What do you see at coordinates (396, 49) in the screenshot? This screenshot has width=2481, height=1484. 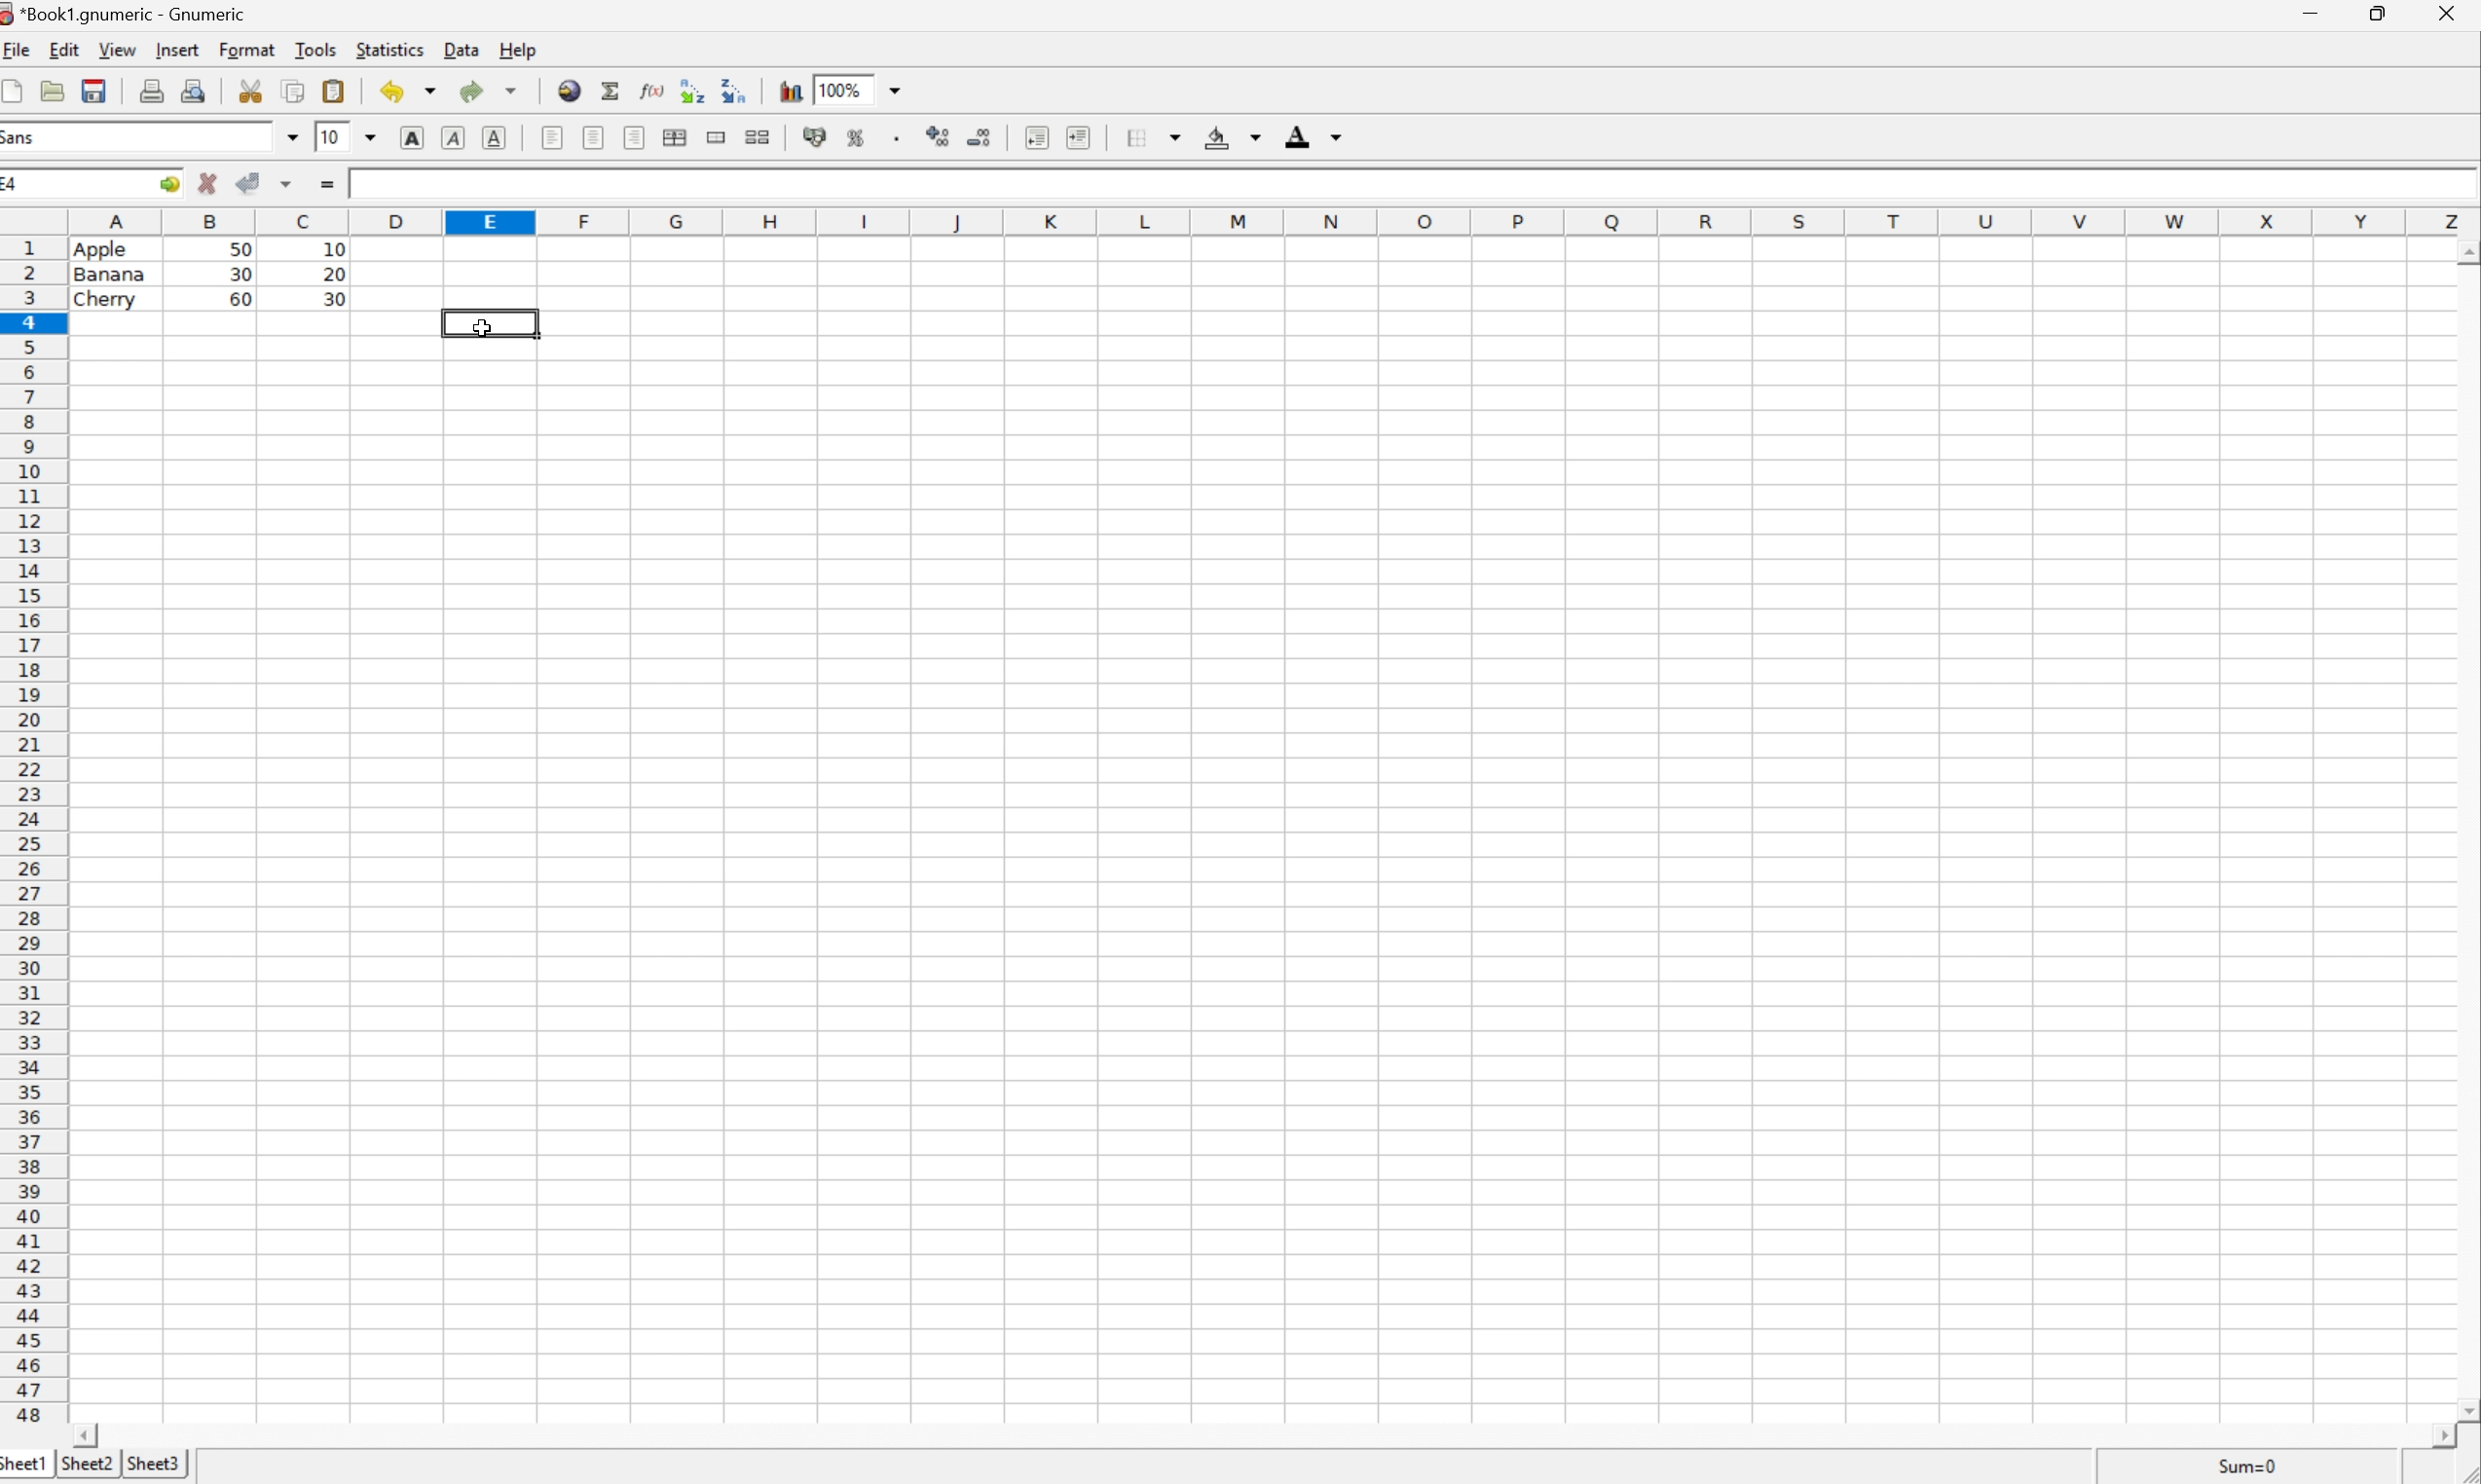 I see `statistics` at bounding box center [396, 49].